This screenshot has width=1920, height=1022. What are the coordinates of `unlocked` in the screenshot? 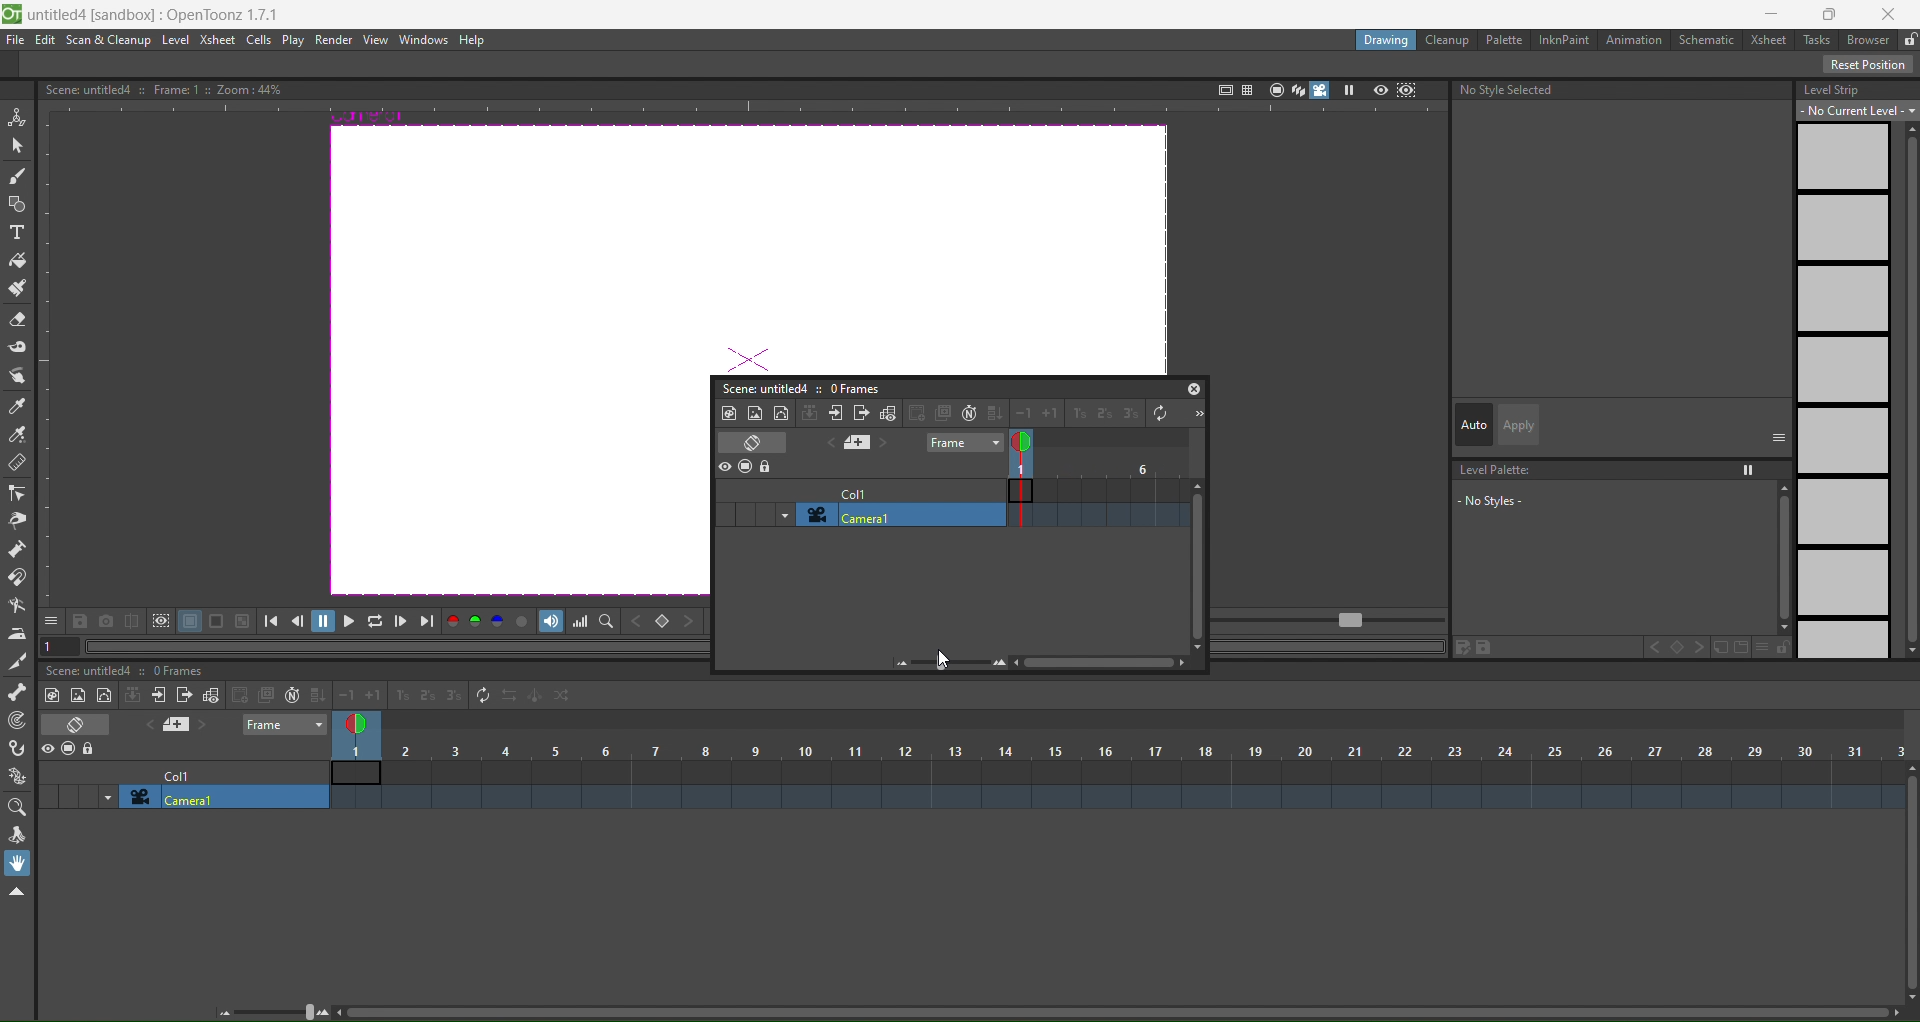 It's located at (1908, 37).